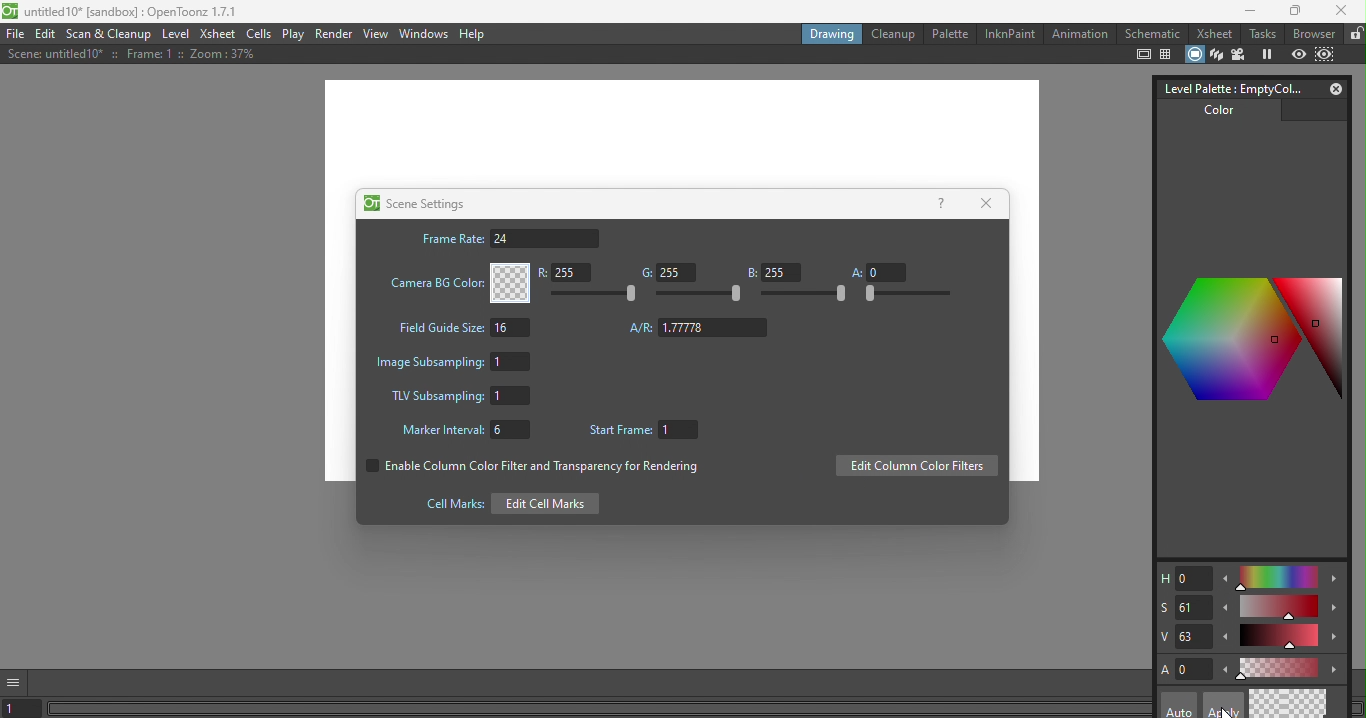 The height and width of the screenshot is (718, 1366). I want to click on Close, so click(1332, 88).